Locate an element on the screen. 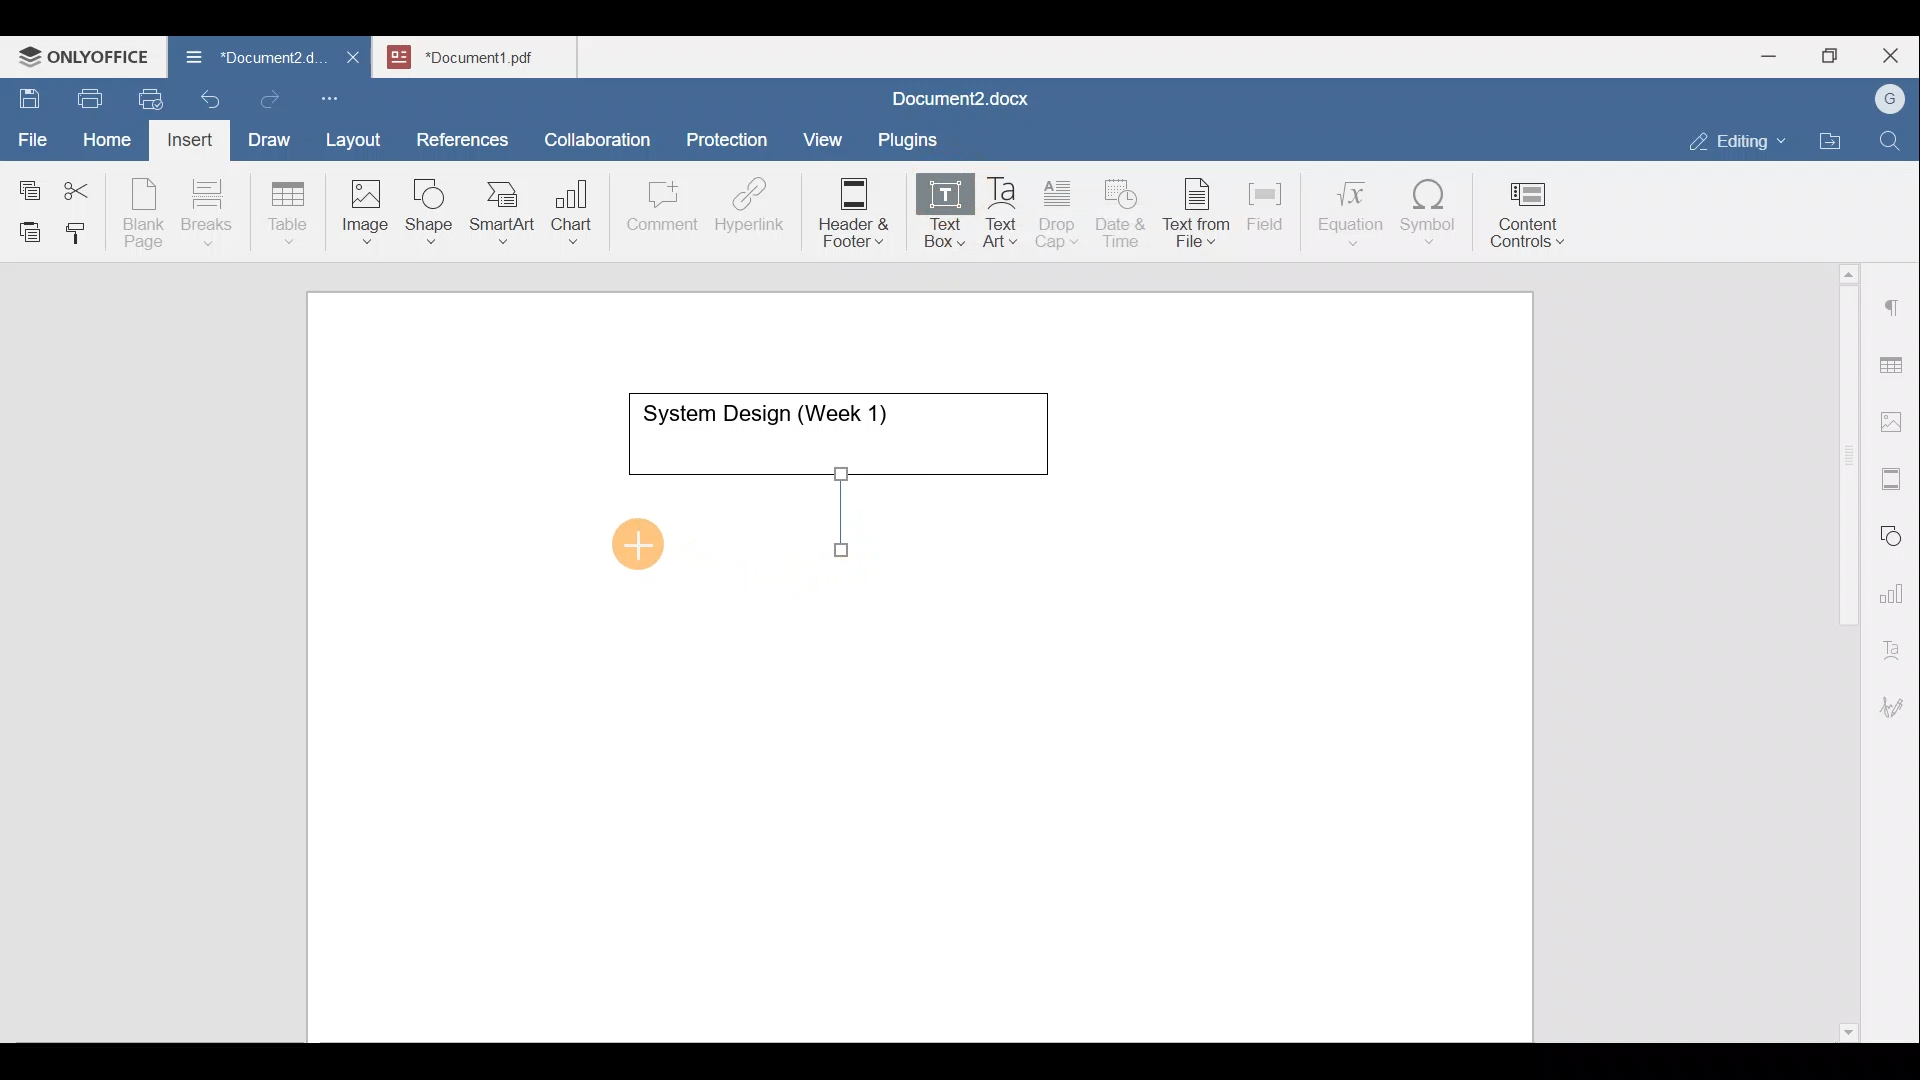 This screenshot has height=1080, width=1920. References is located at coordinates (461, 137).